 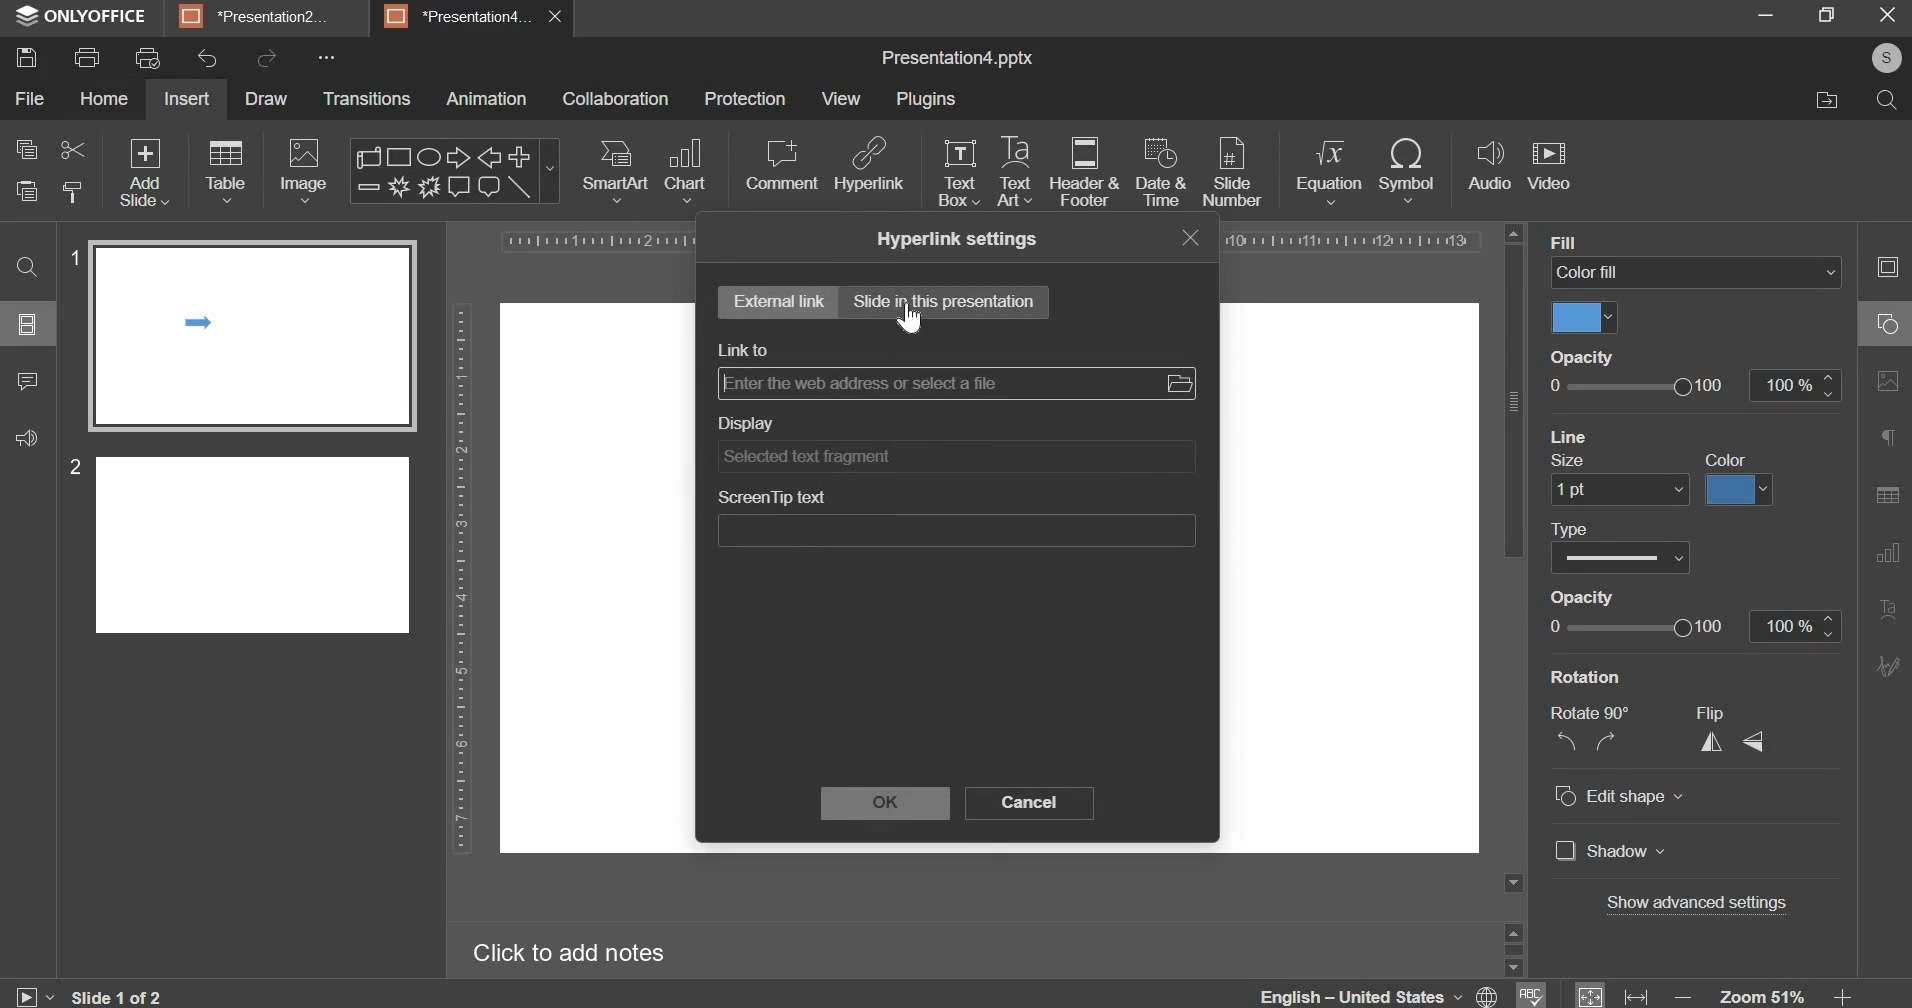 What do you see at coordinates (1698, 271) in the screenshot?
I see `background fill` at bounding box center [1698, 271].